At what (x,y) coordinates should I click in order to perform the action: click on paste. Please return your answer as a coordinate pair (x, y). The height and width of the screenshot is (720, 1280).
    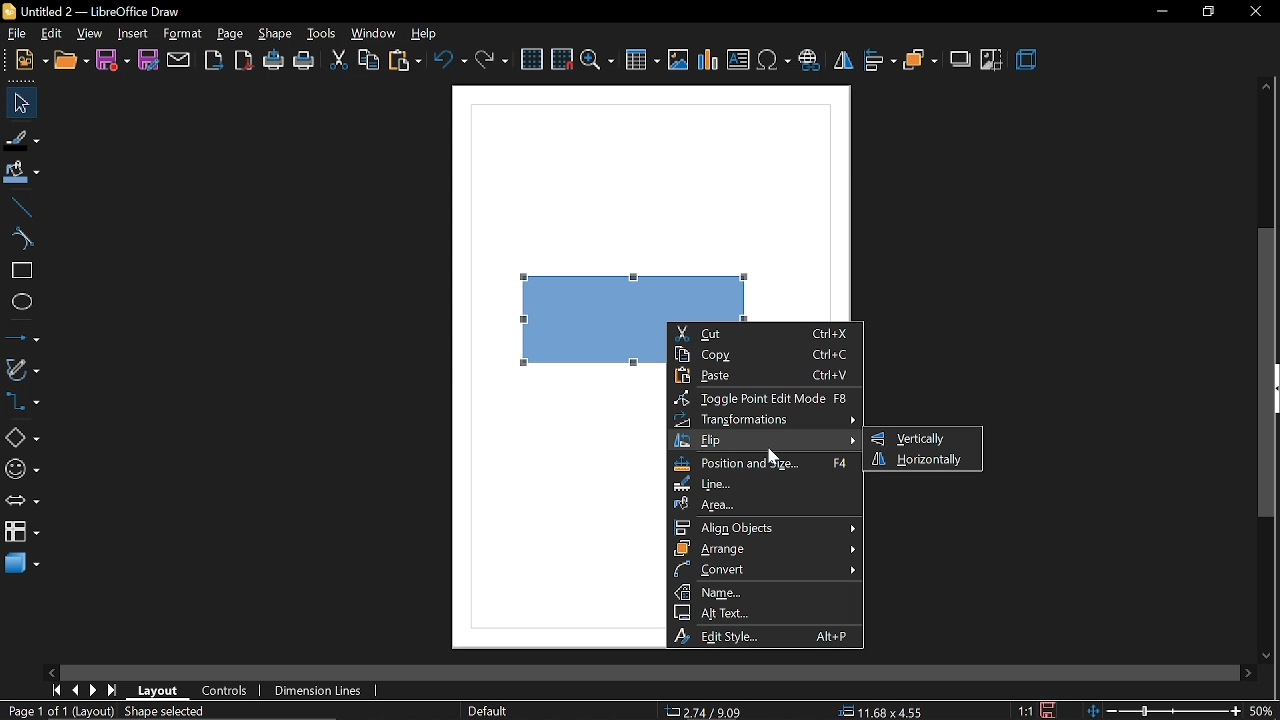
    Looking at the image, I should click on (403, 61).